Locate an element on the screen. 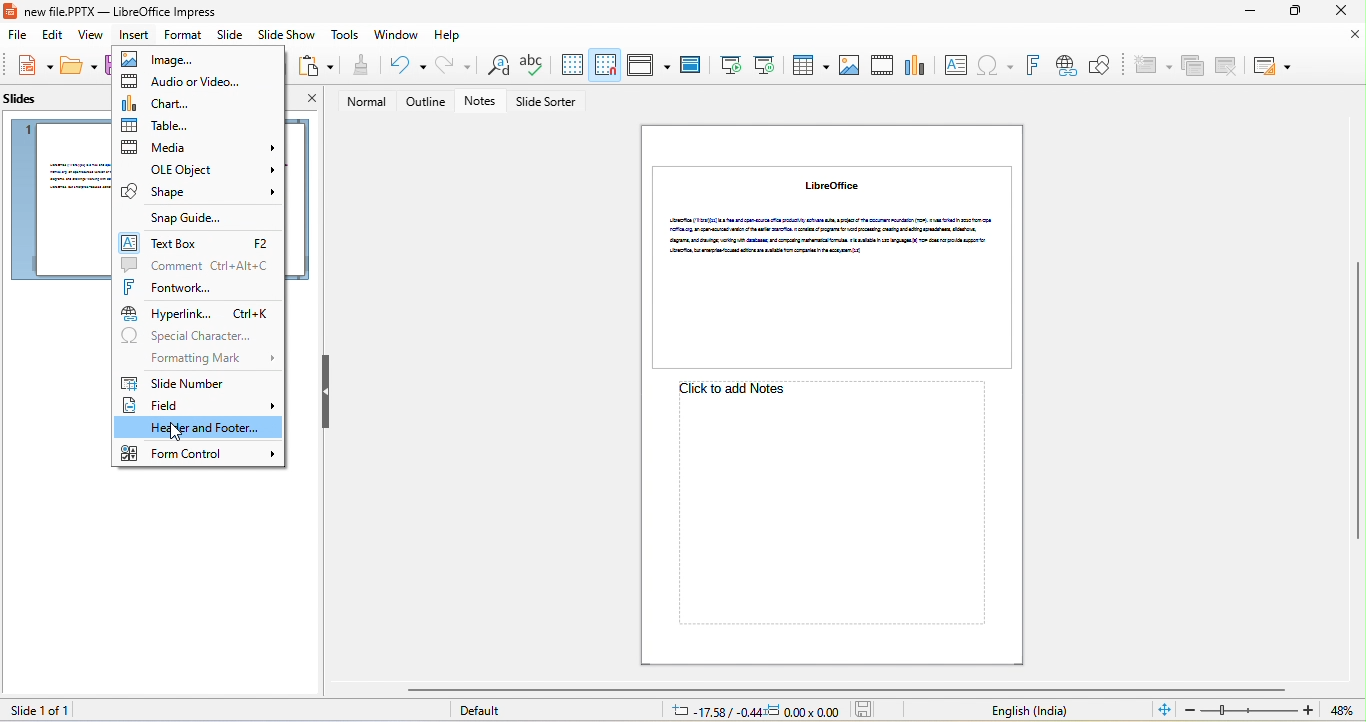  text box is located at coordinates (197, 243).